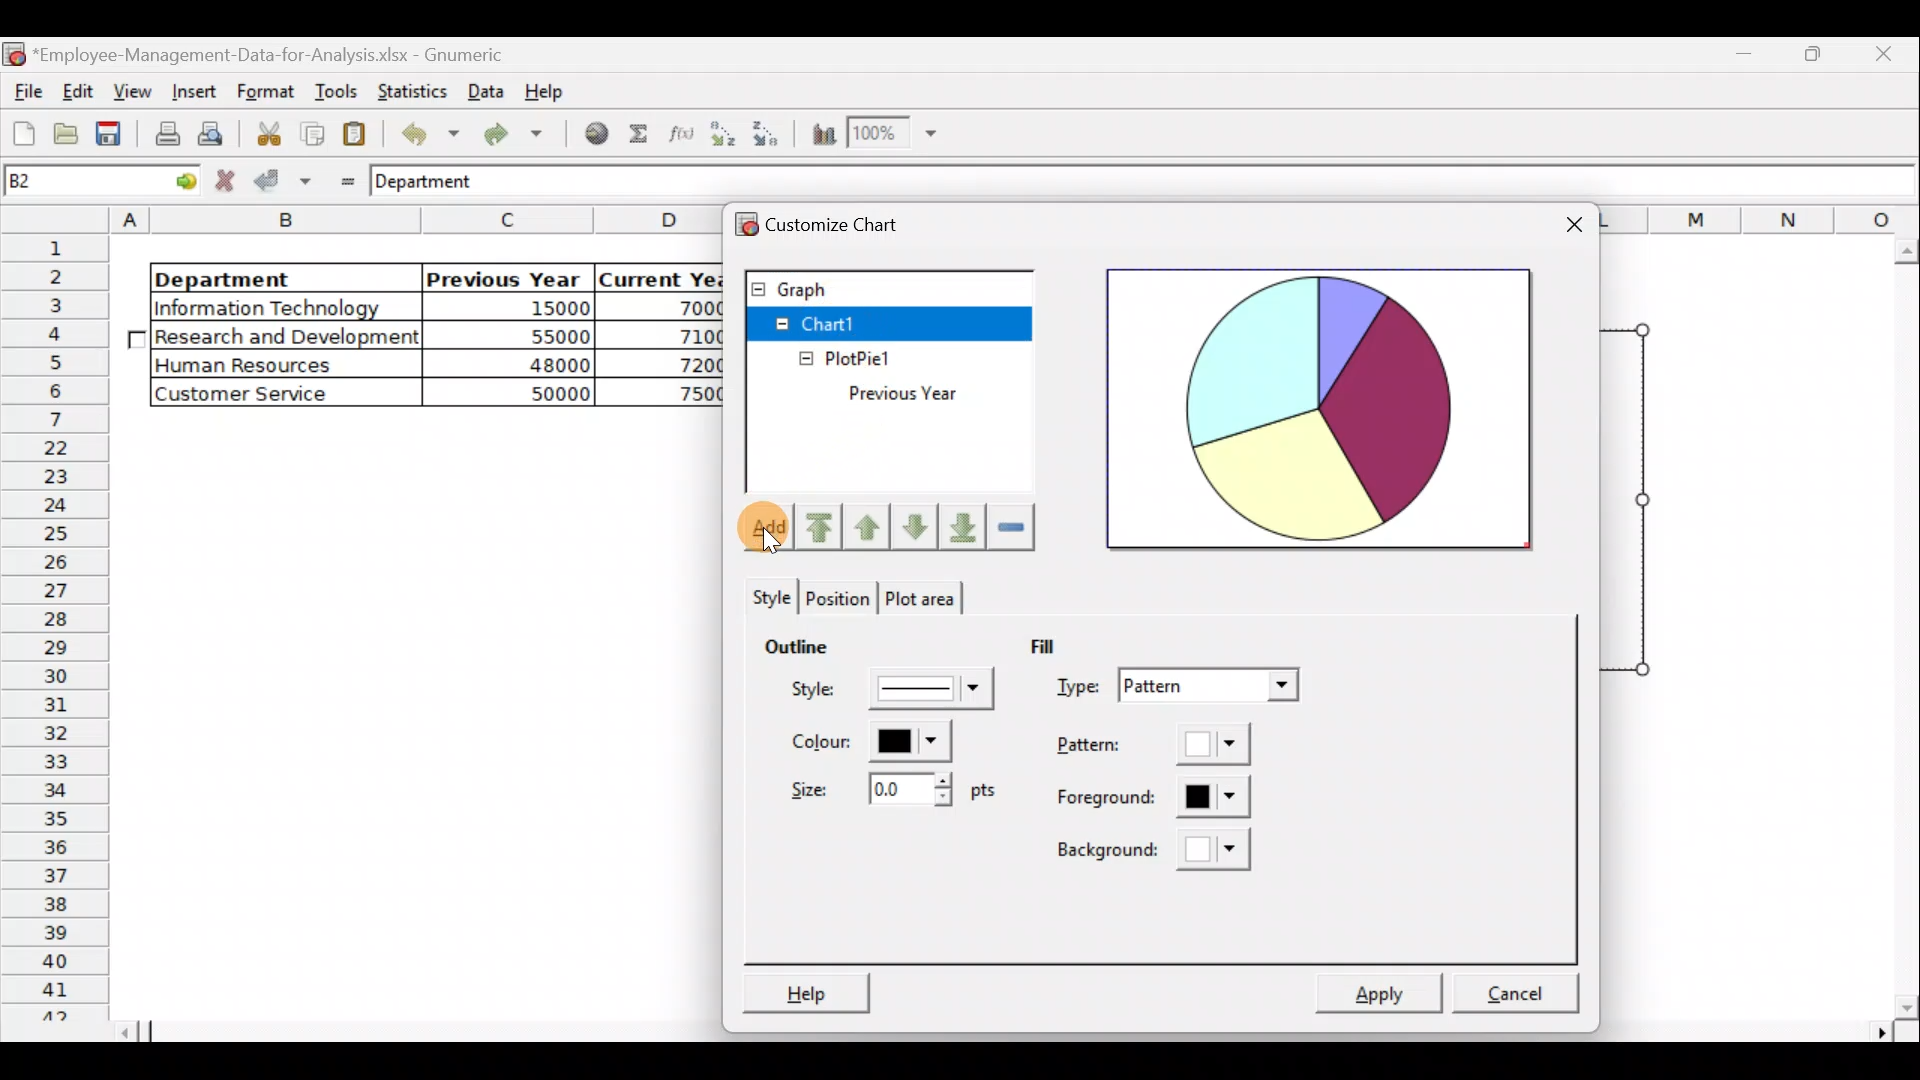 The height and width of the screenshot is (1080, 1920). What do you see at coordinates (341, 179) in the screenshot?
I see `Enter formula` at bounding box center [341, 179].